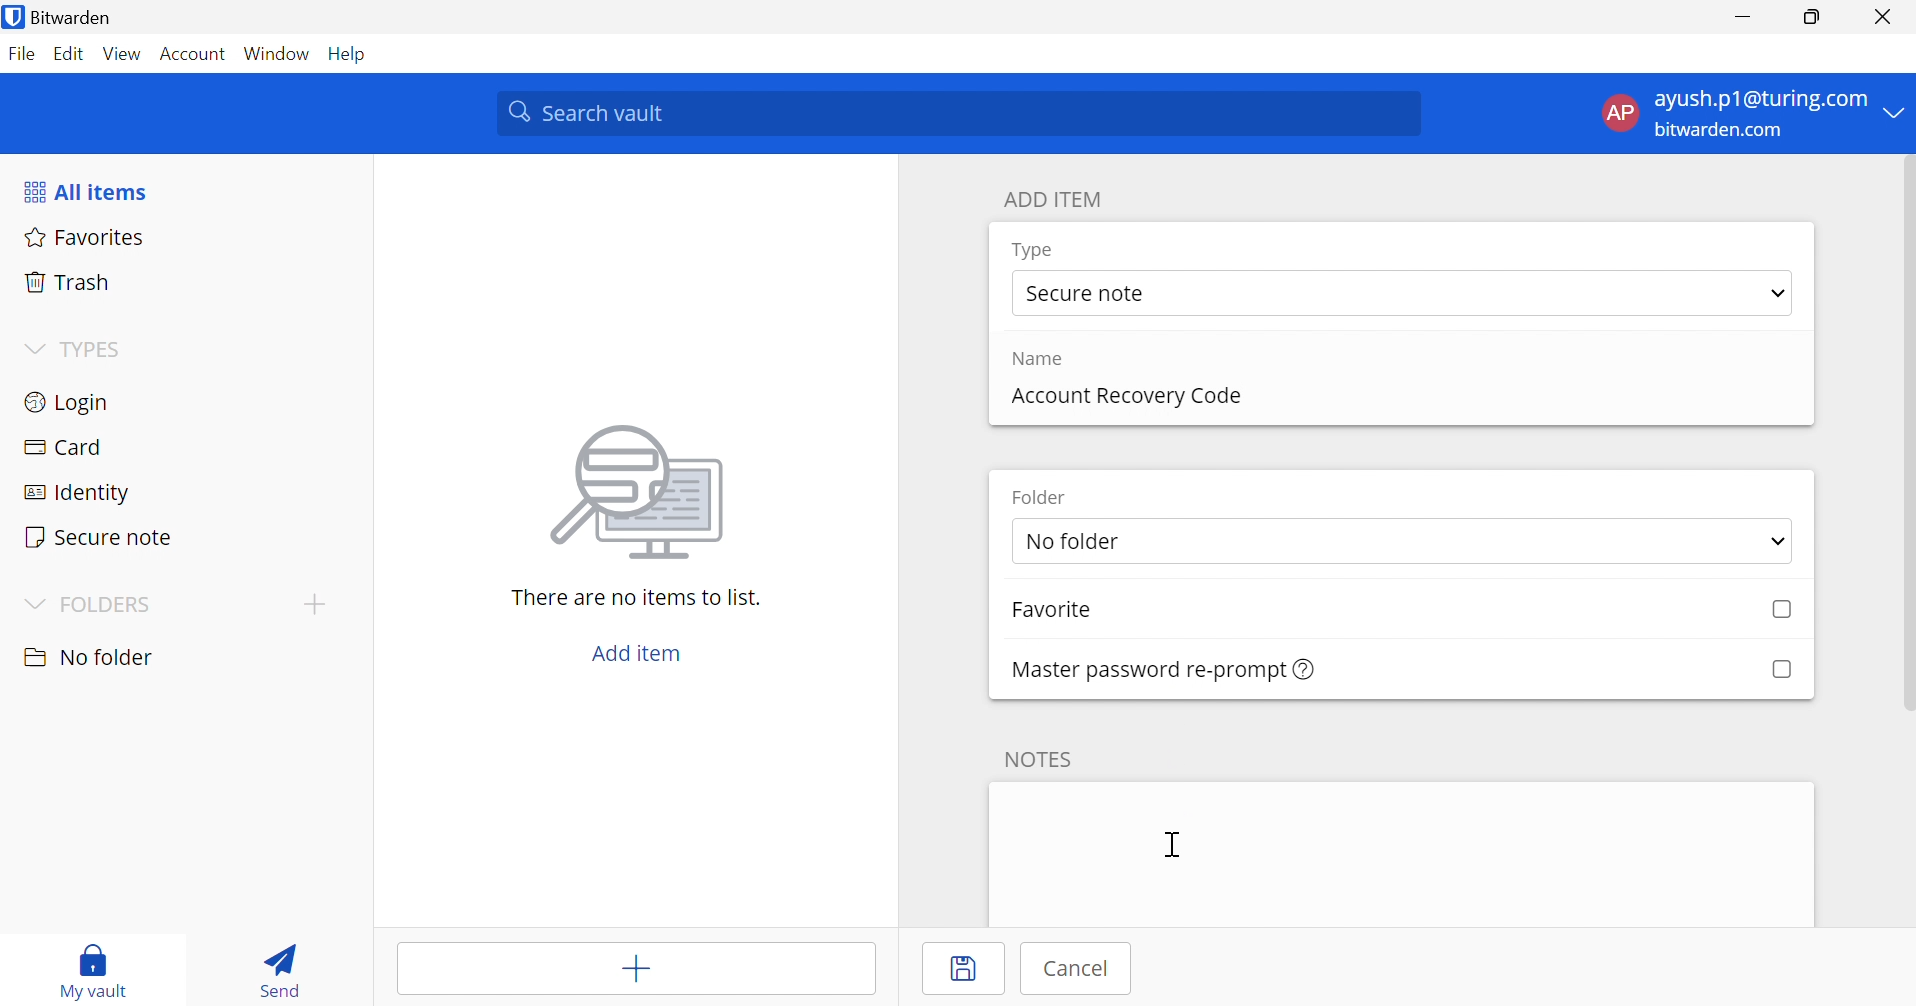  Describe the element at coordinates (633, 972) in the screenshot. I see `Add item` at that location.